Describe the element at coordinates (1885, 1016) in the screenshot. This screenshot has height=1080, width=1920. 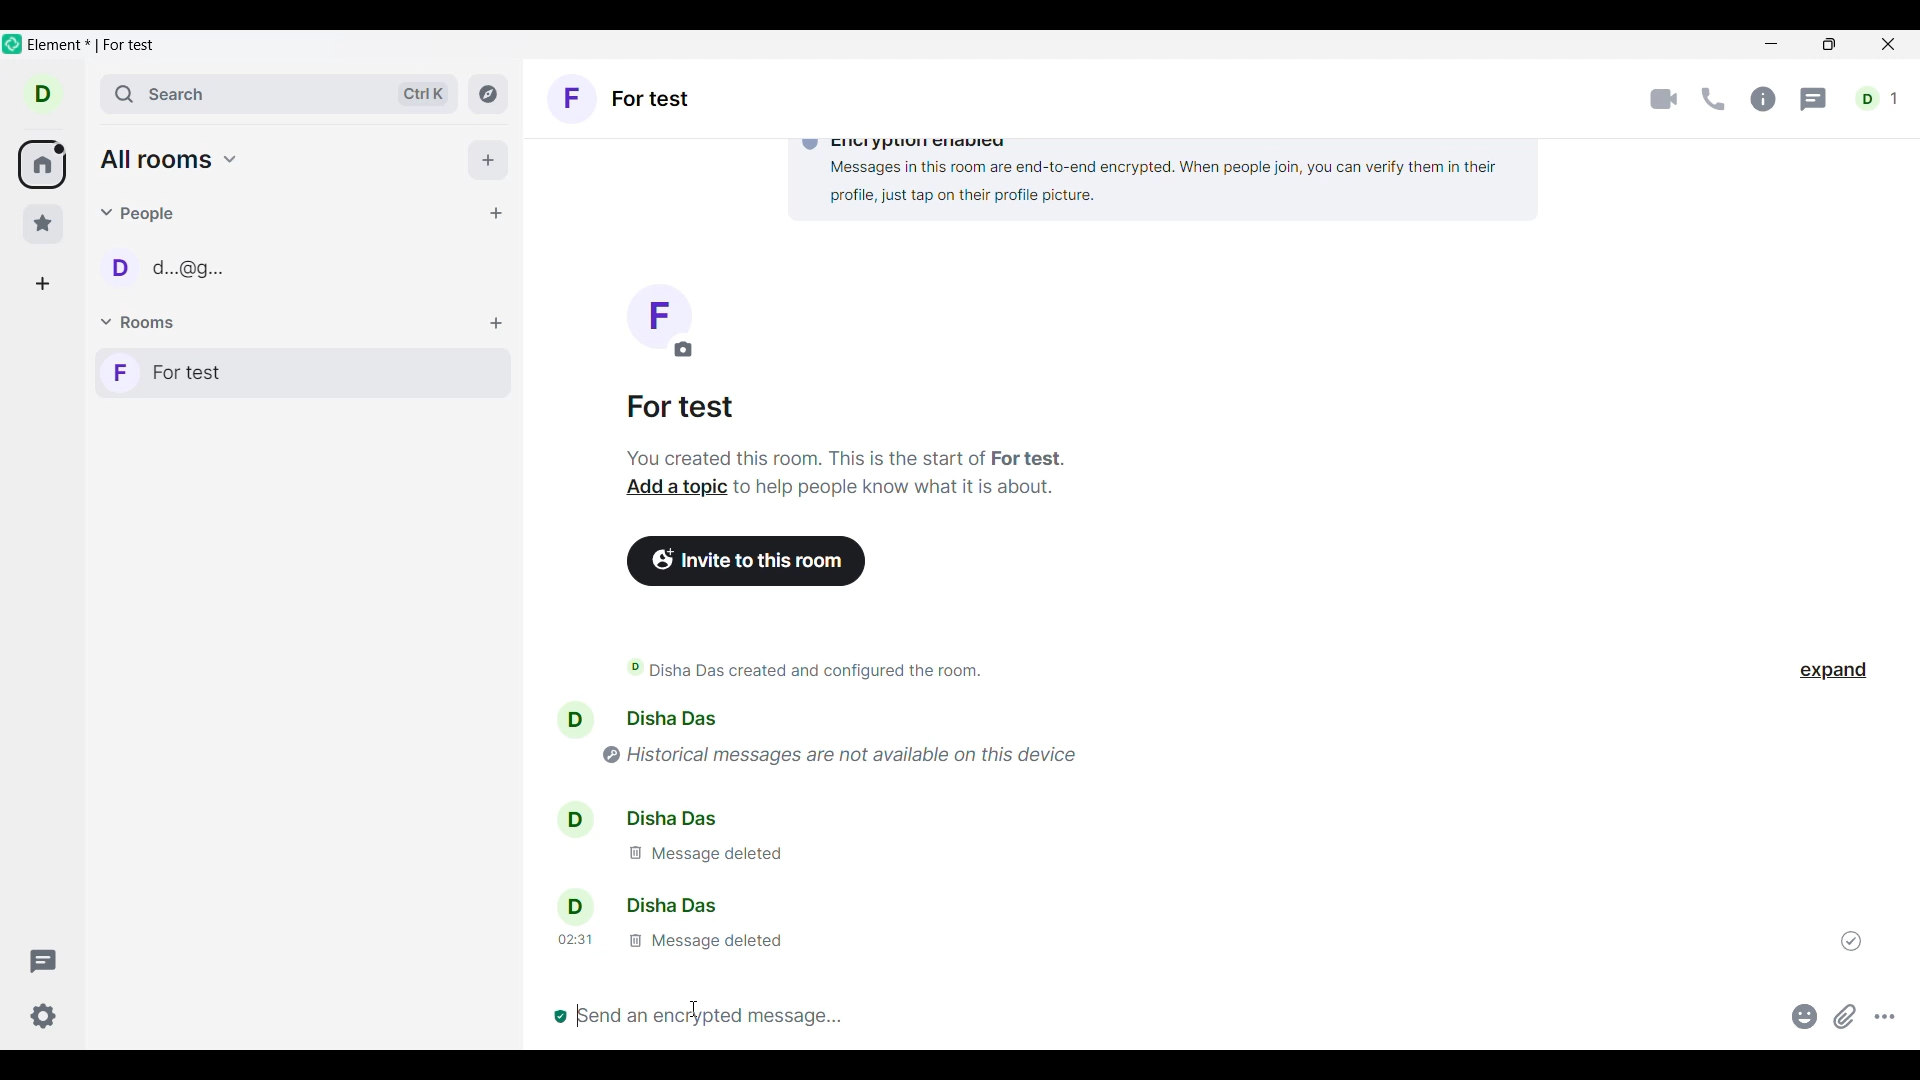
I see `More options` at that location.